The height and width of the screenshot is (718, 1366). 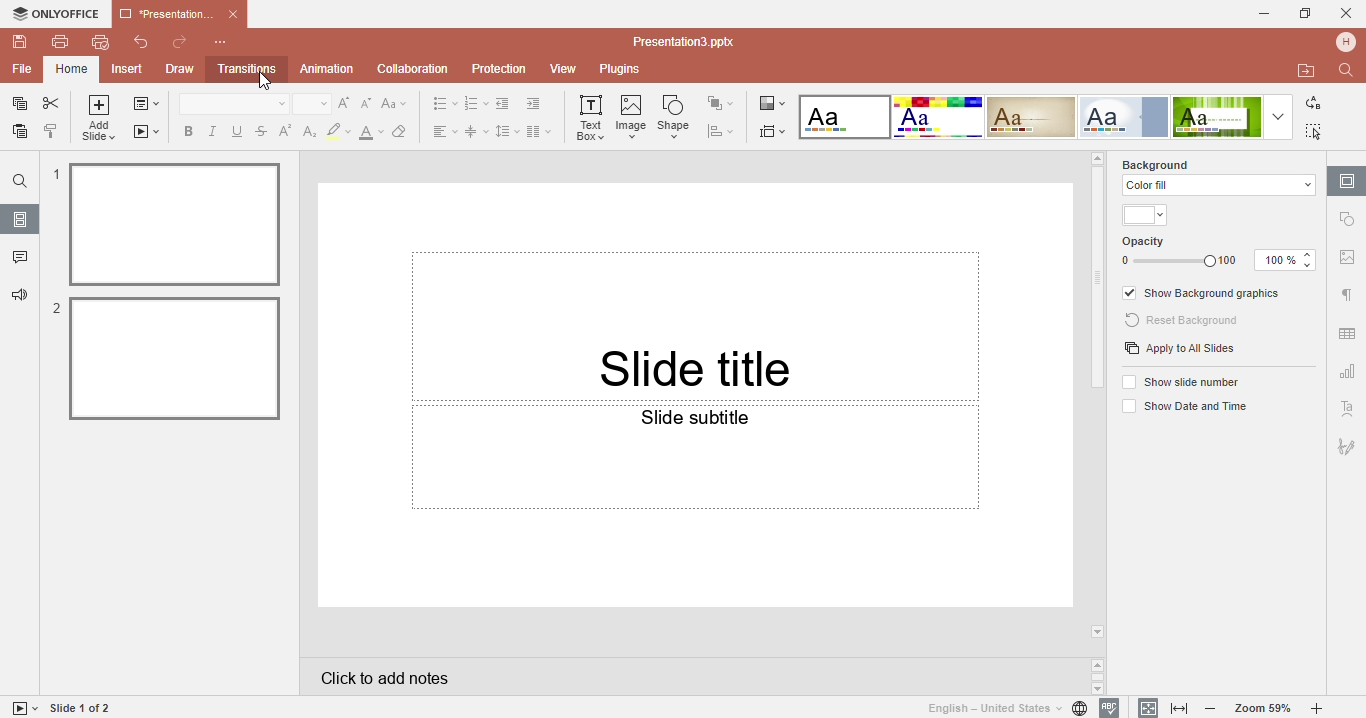 I want to click on Open file, so click(x=1307, y=71).